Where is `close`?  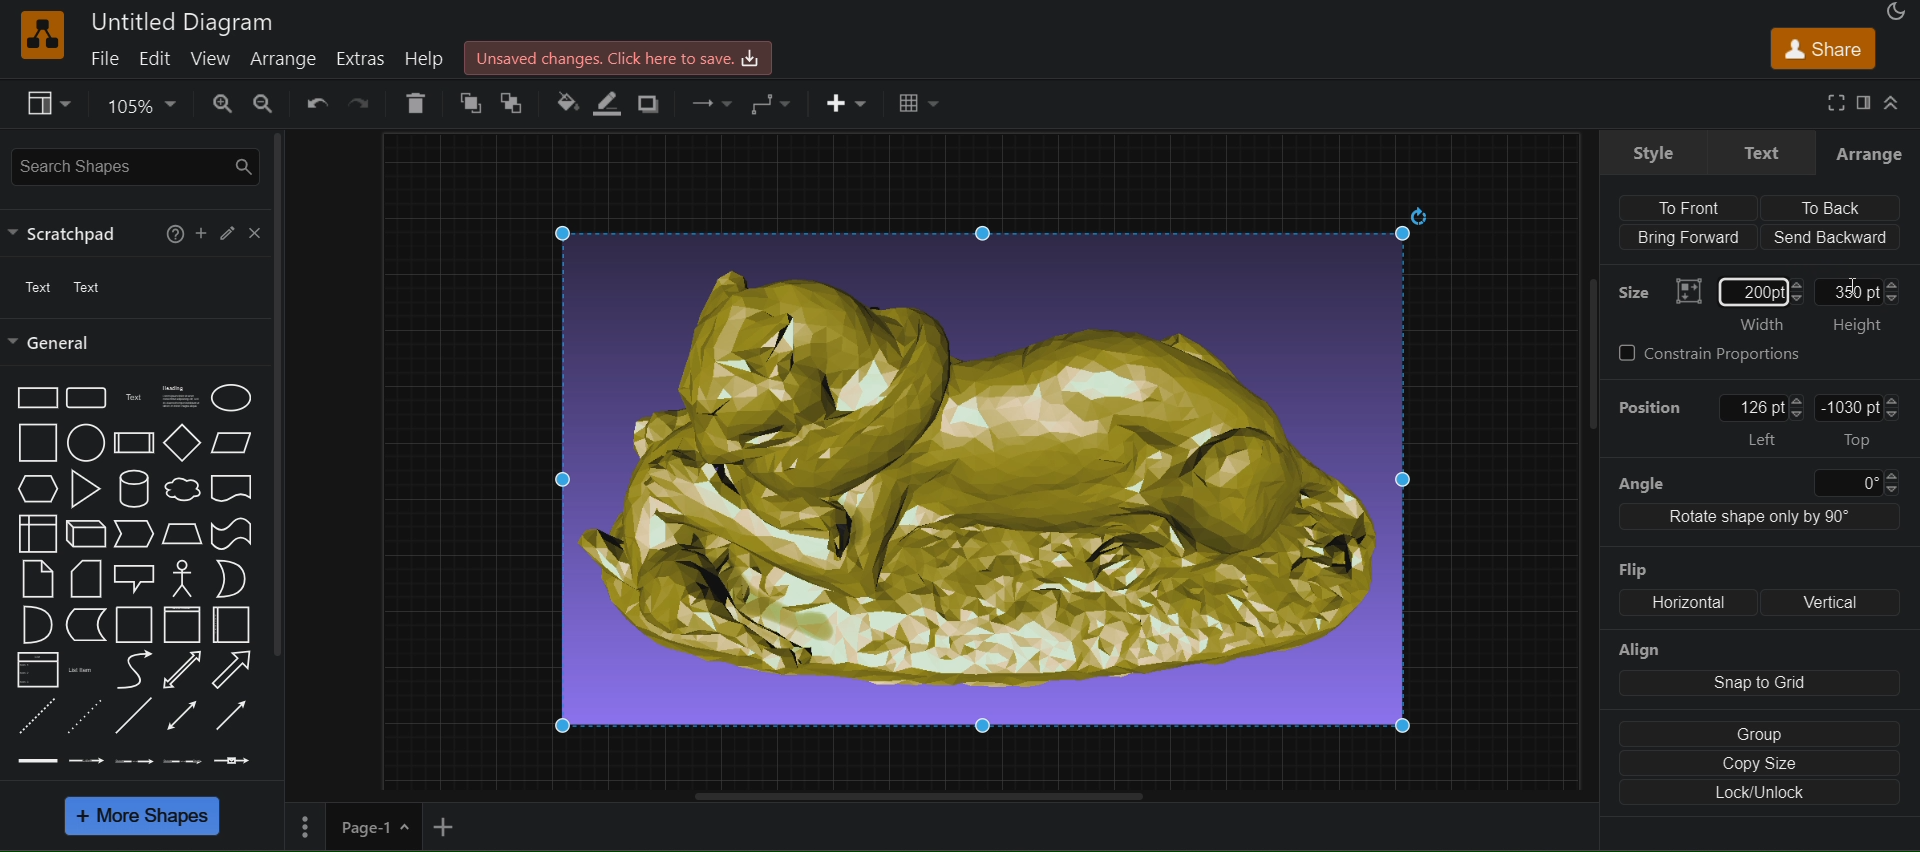
close is located at coordinates (256, 233).